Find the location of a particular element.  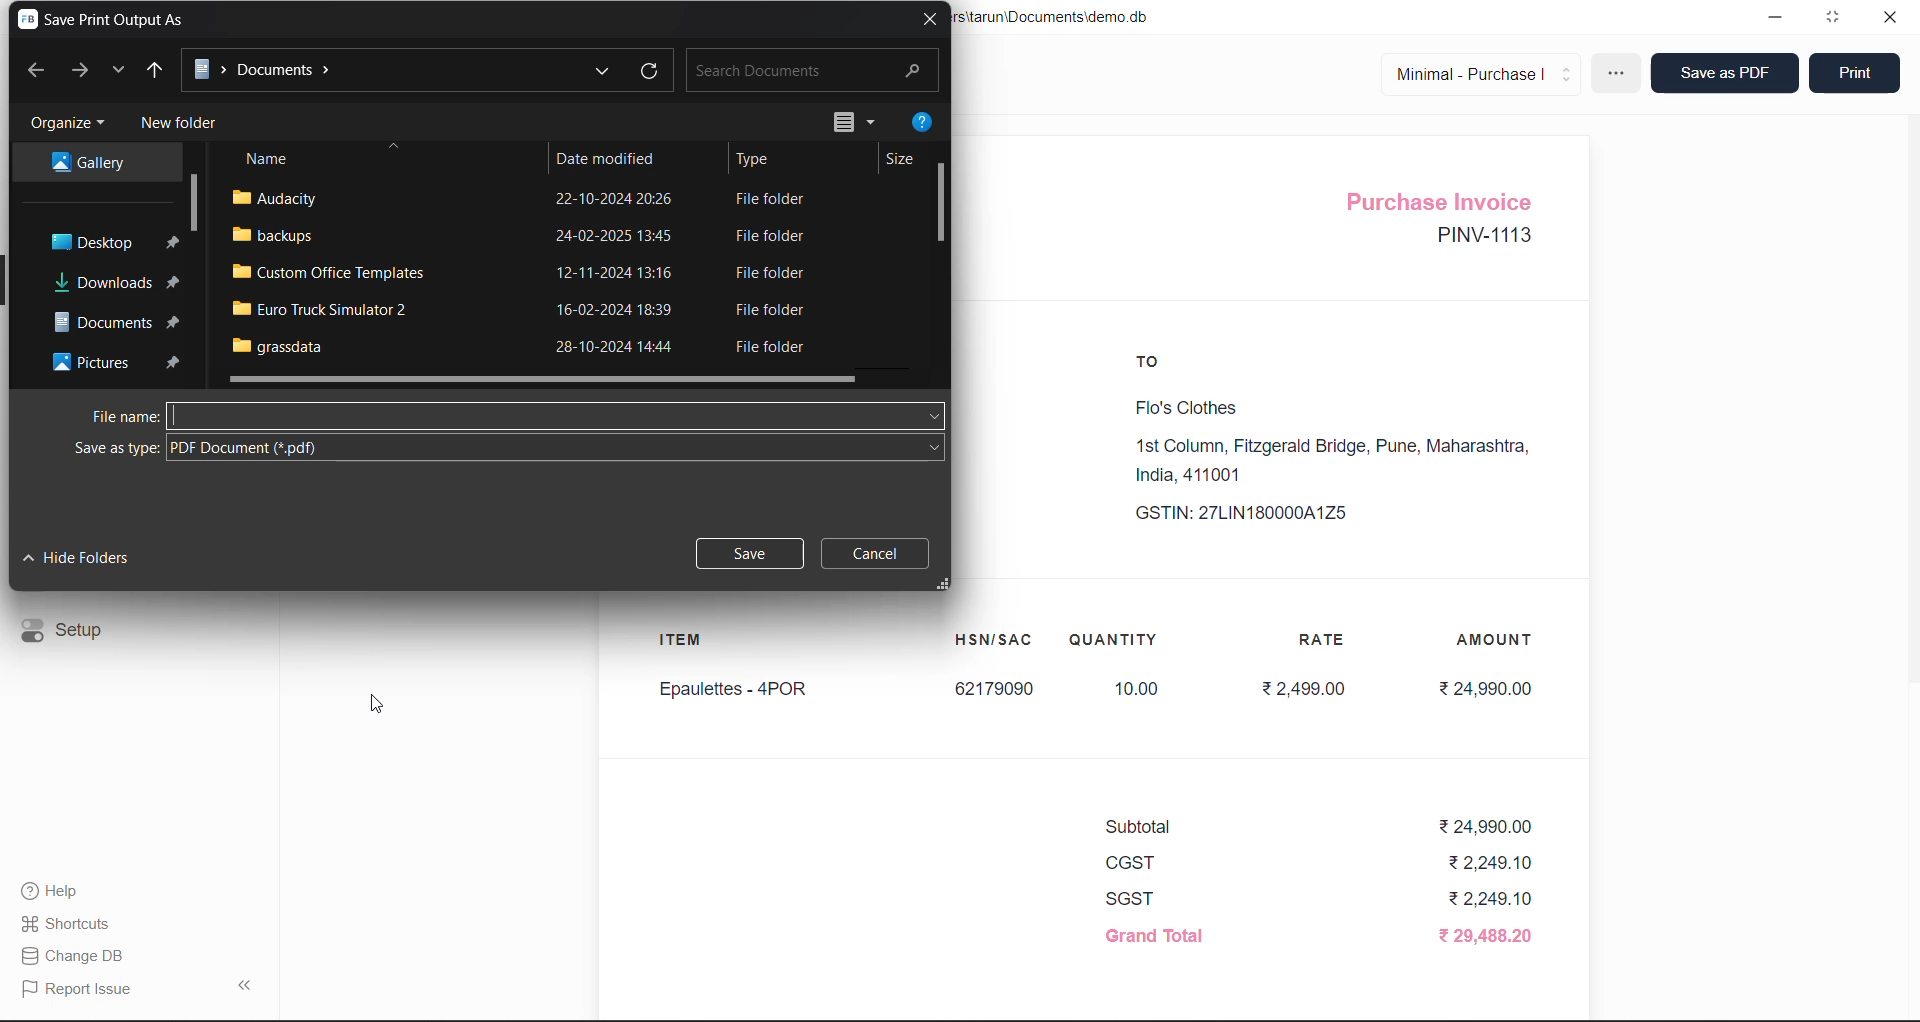

Hide folders is located at coordinates (76, 560).